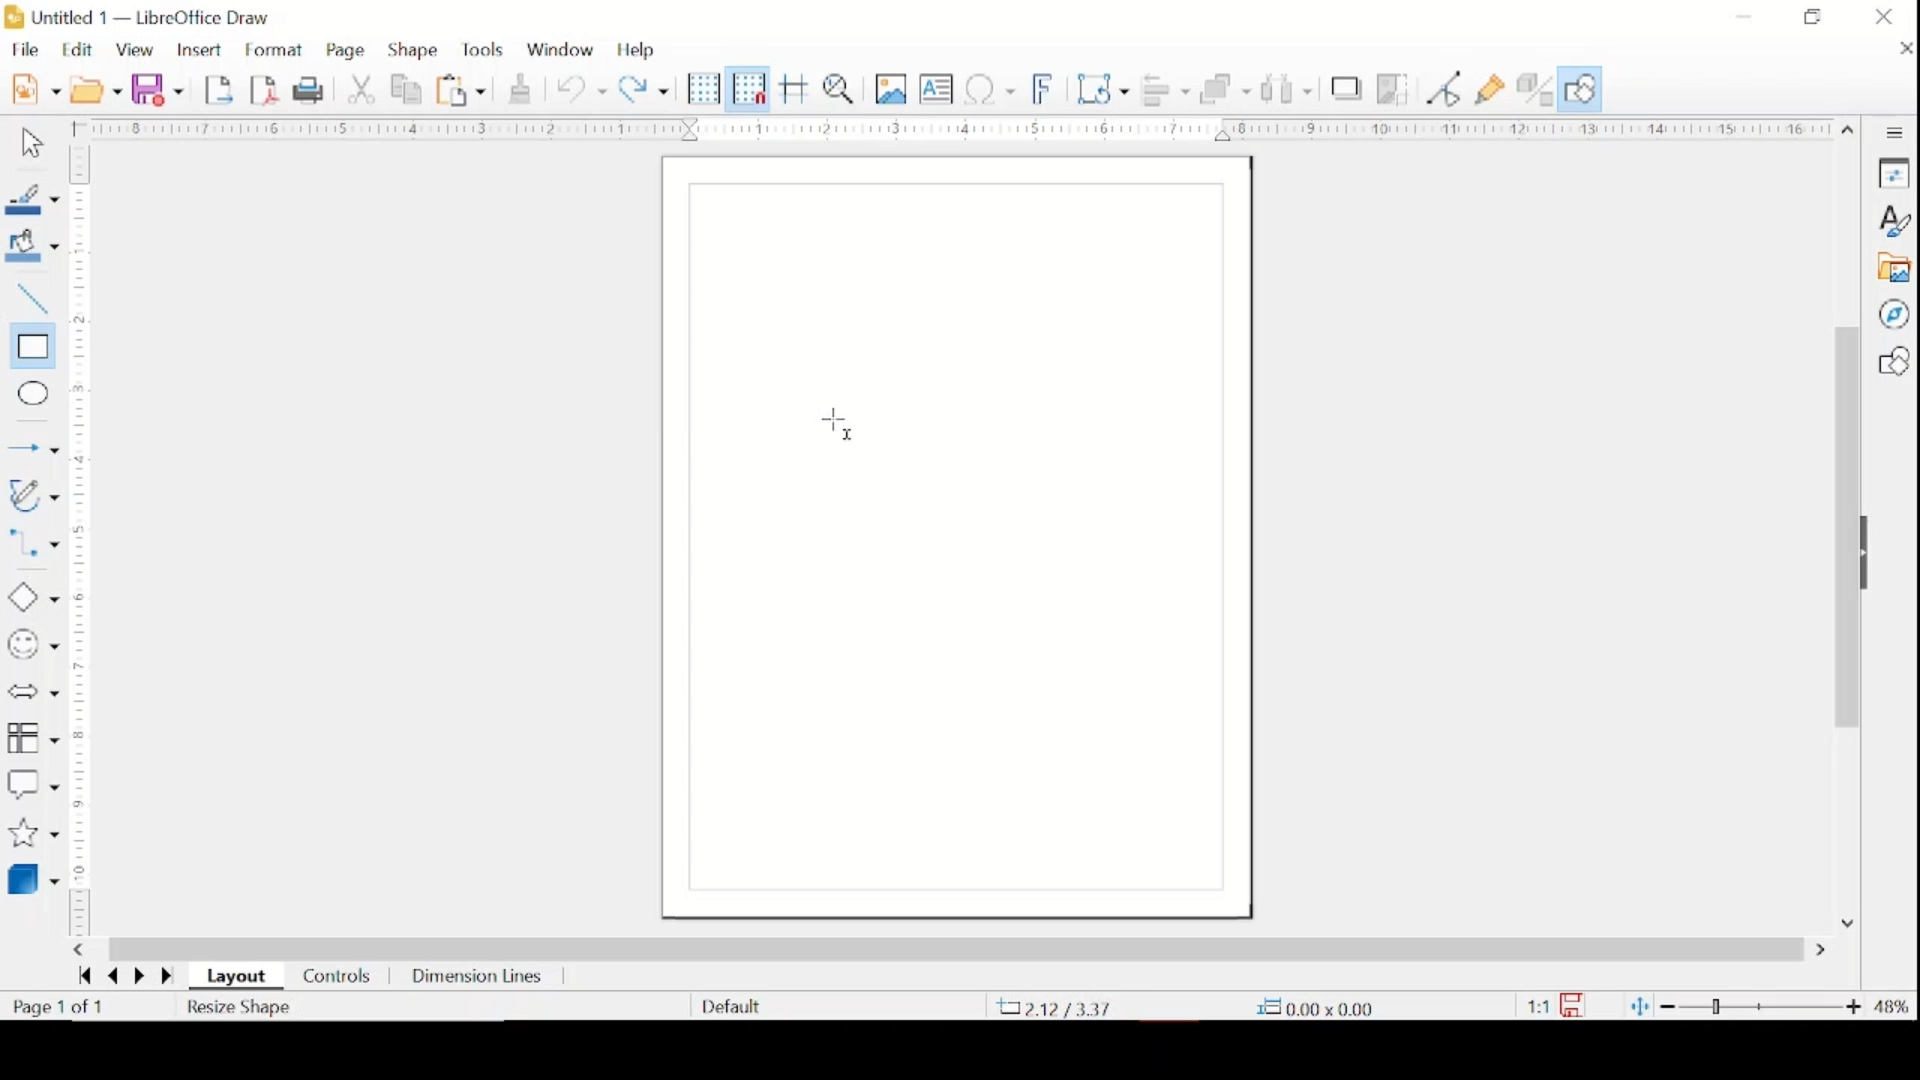 This screenshot has width=1920, height=1080. What do you see at coordinates (1763, 1006) in the screenshot?
I see `zoom slider` at bounding box center [1763, 1006].